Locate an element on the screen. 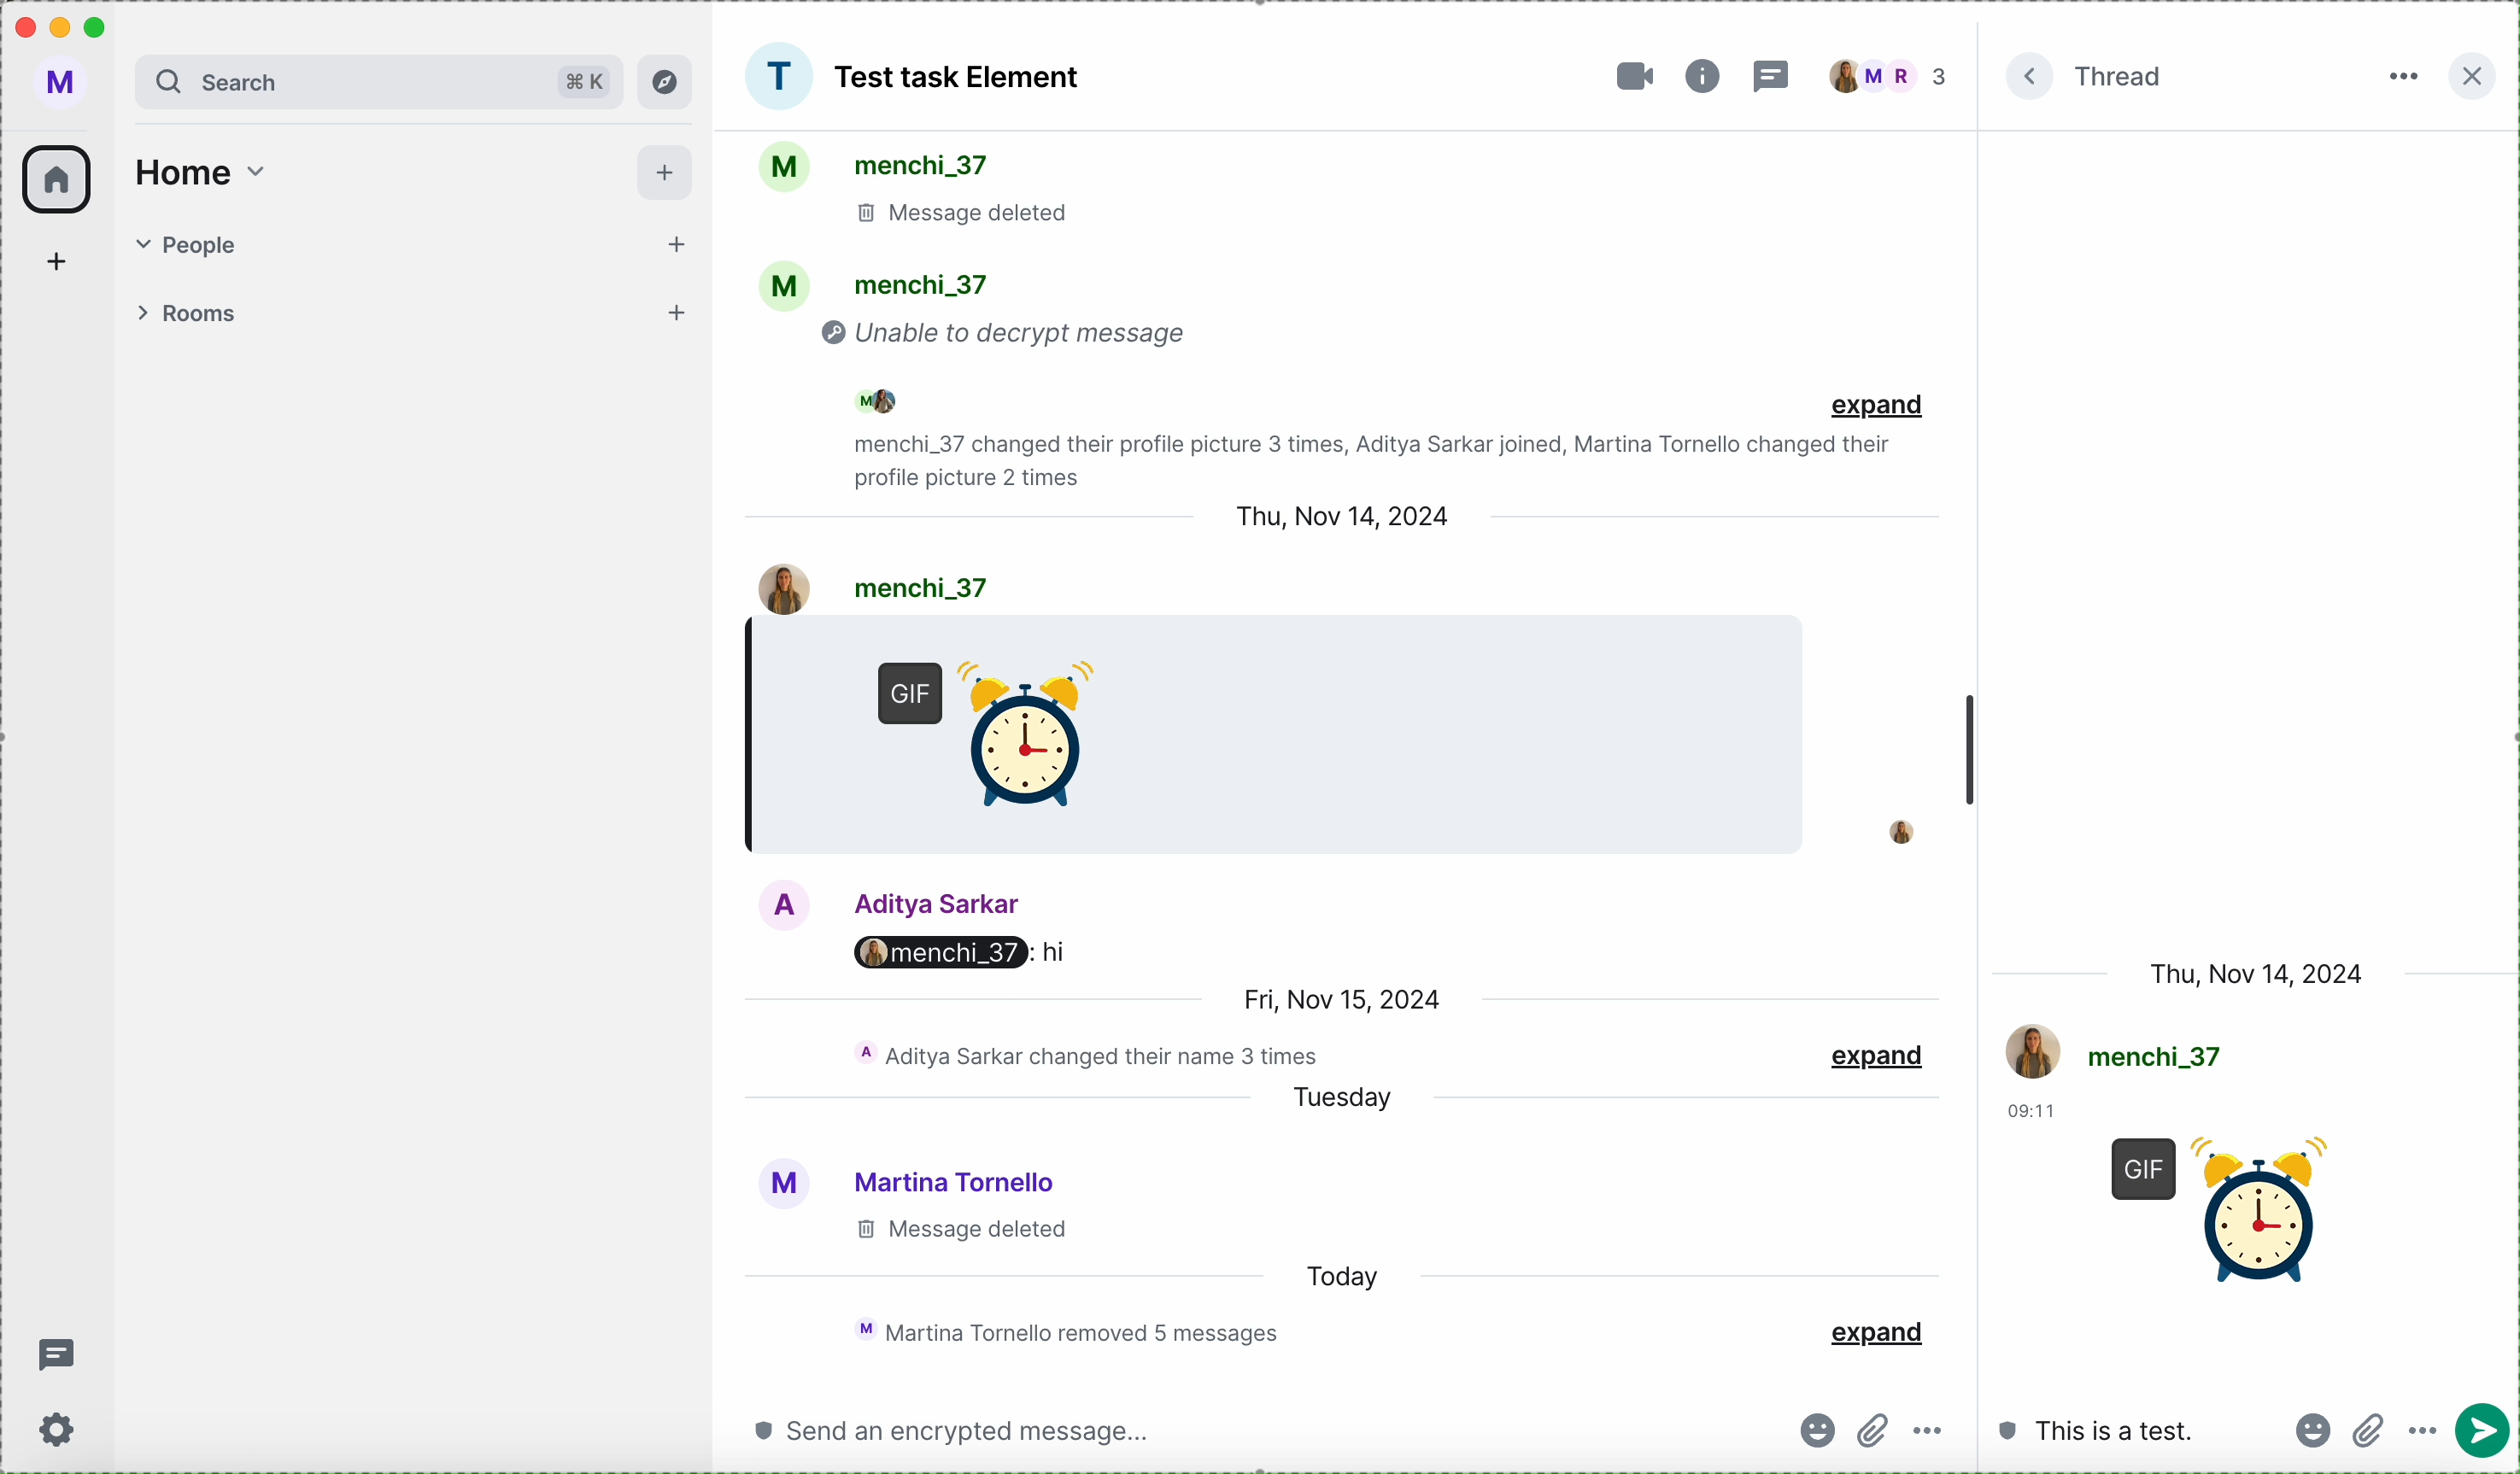 This screenshot has width=2520, height=1474. Test Task Element is located at coordinates (961, 78).